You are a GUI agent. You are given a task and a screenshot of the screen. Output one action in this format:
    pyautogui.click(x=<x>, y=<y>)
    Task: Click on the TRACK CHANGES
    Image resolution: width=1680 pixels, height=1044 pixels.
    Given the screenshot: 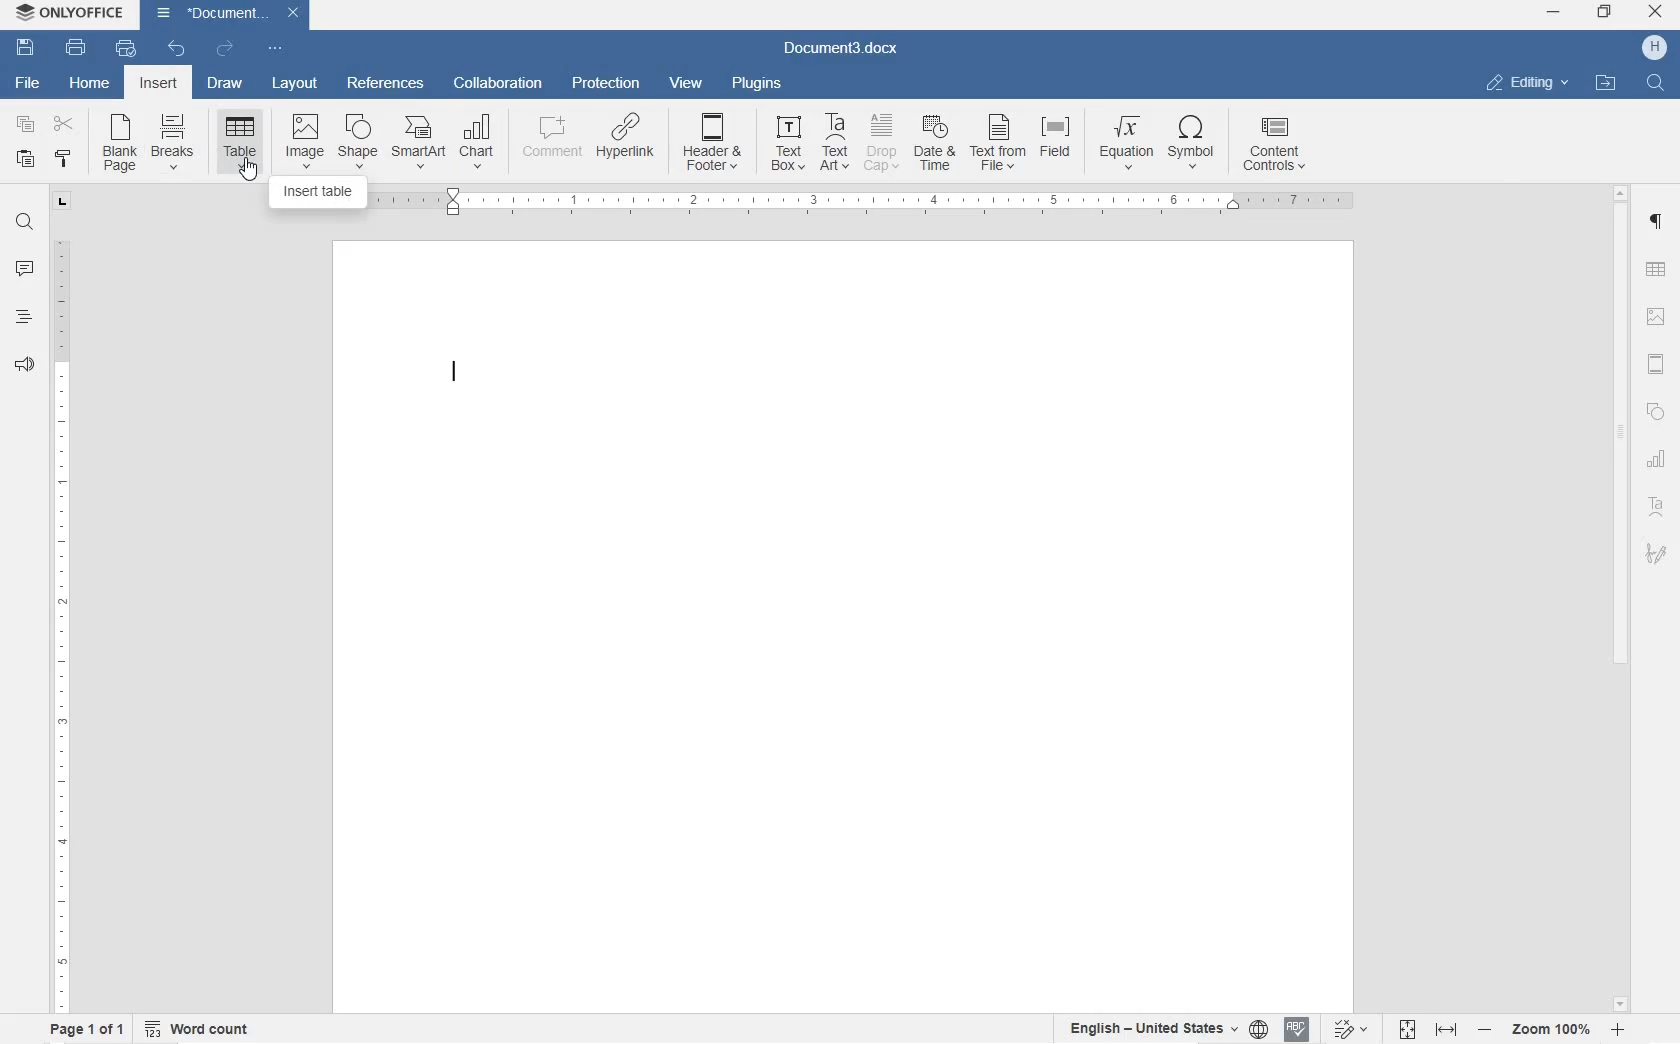 What is the action you would take?
    pyautogui.click(x=1349, y=1028)
    